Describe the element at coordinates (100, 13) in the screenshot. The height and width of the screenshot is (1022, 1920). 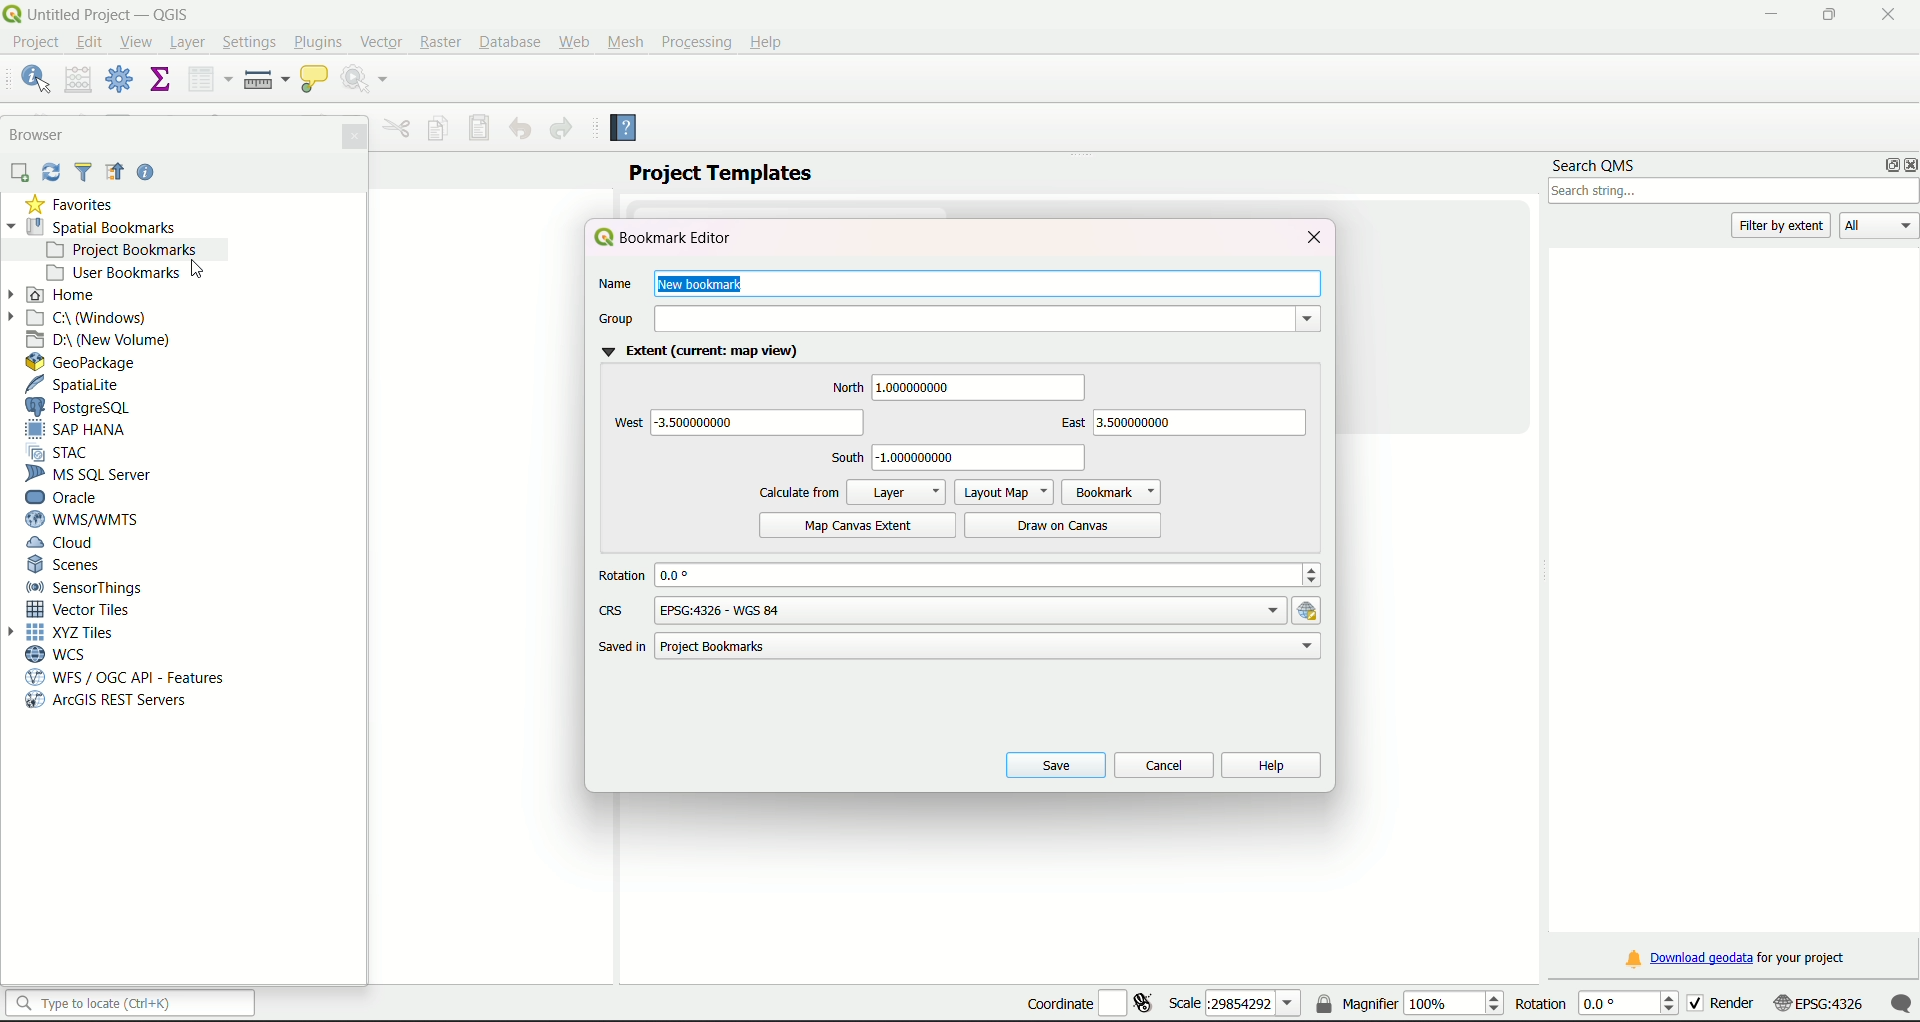
I see `title and logo` at that location.